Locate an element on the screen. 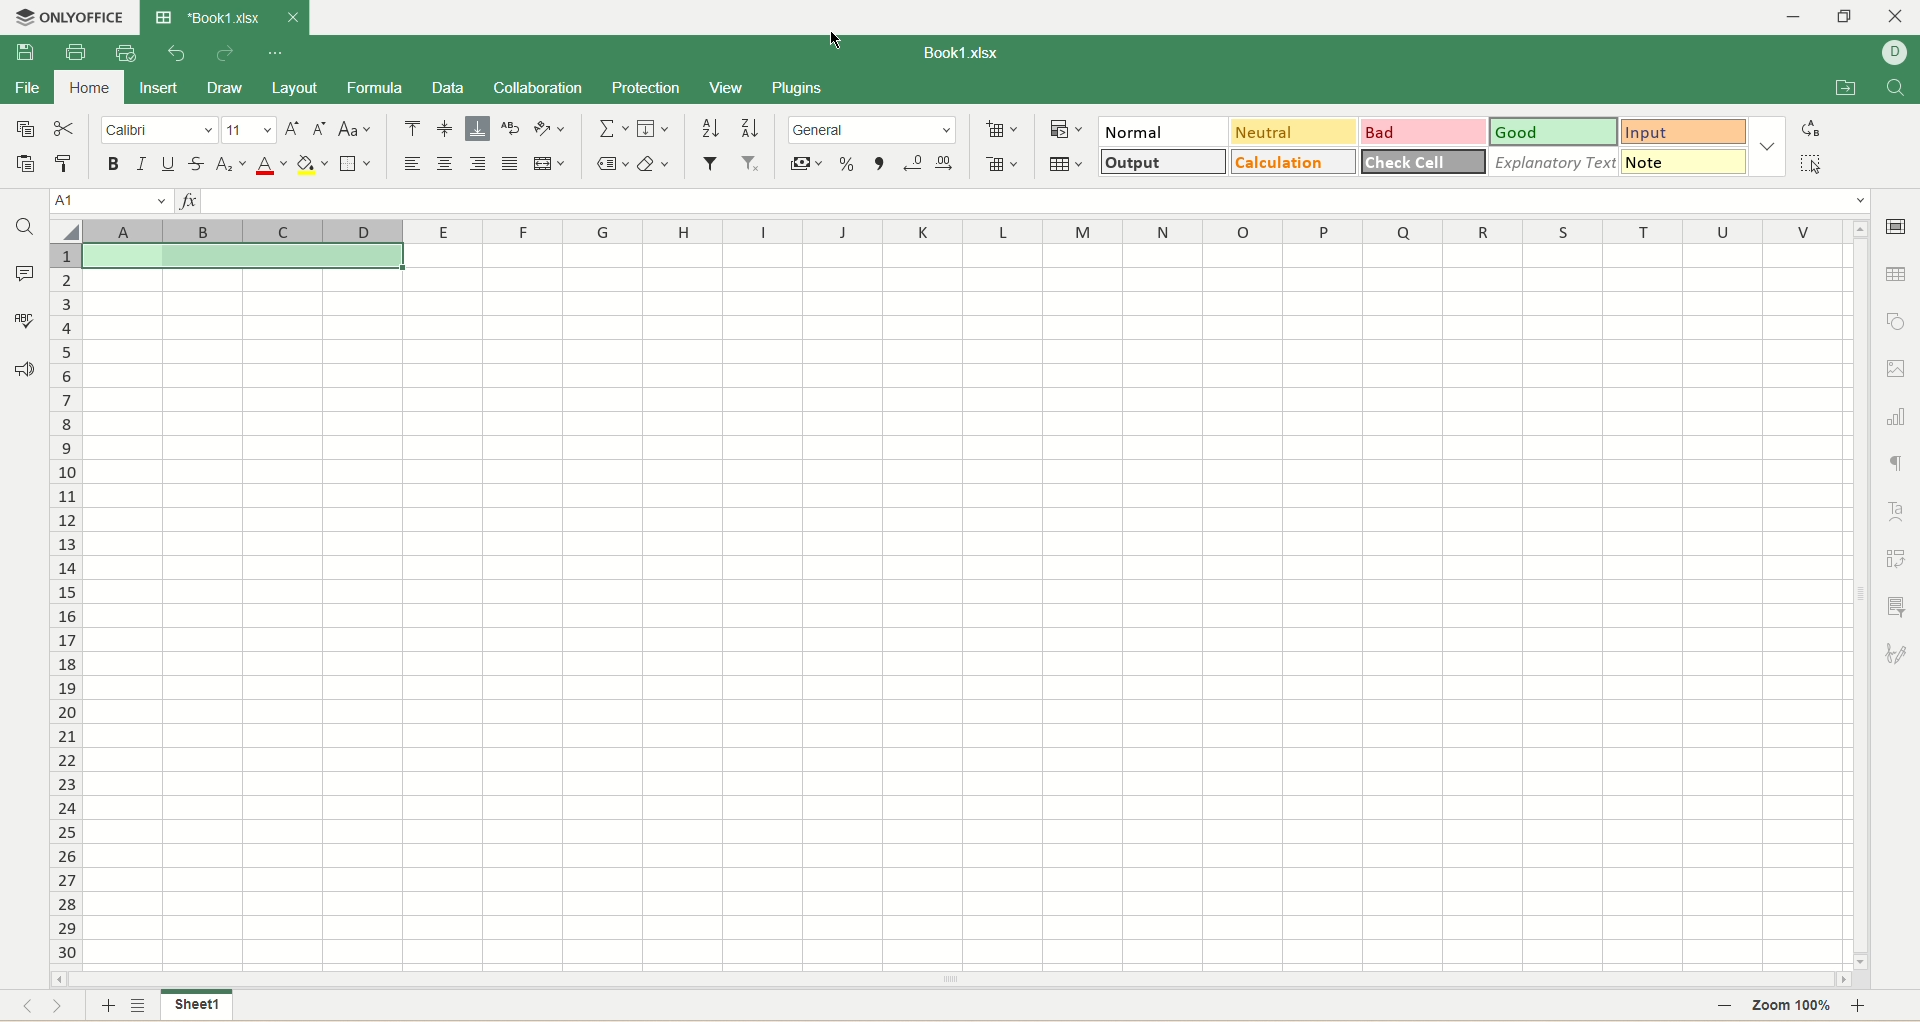 This screenshot has width=1920, height=1022. remove filter is located at coordinates (749, 163).